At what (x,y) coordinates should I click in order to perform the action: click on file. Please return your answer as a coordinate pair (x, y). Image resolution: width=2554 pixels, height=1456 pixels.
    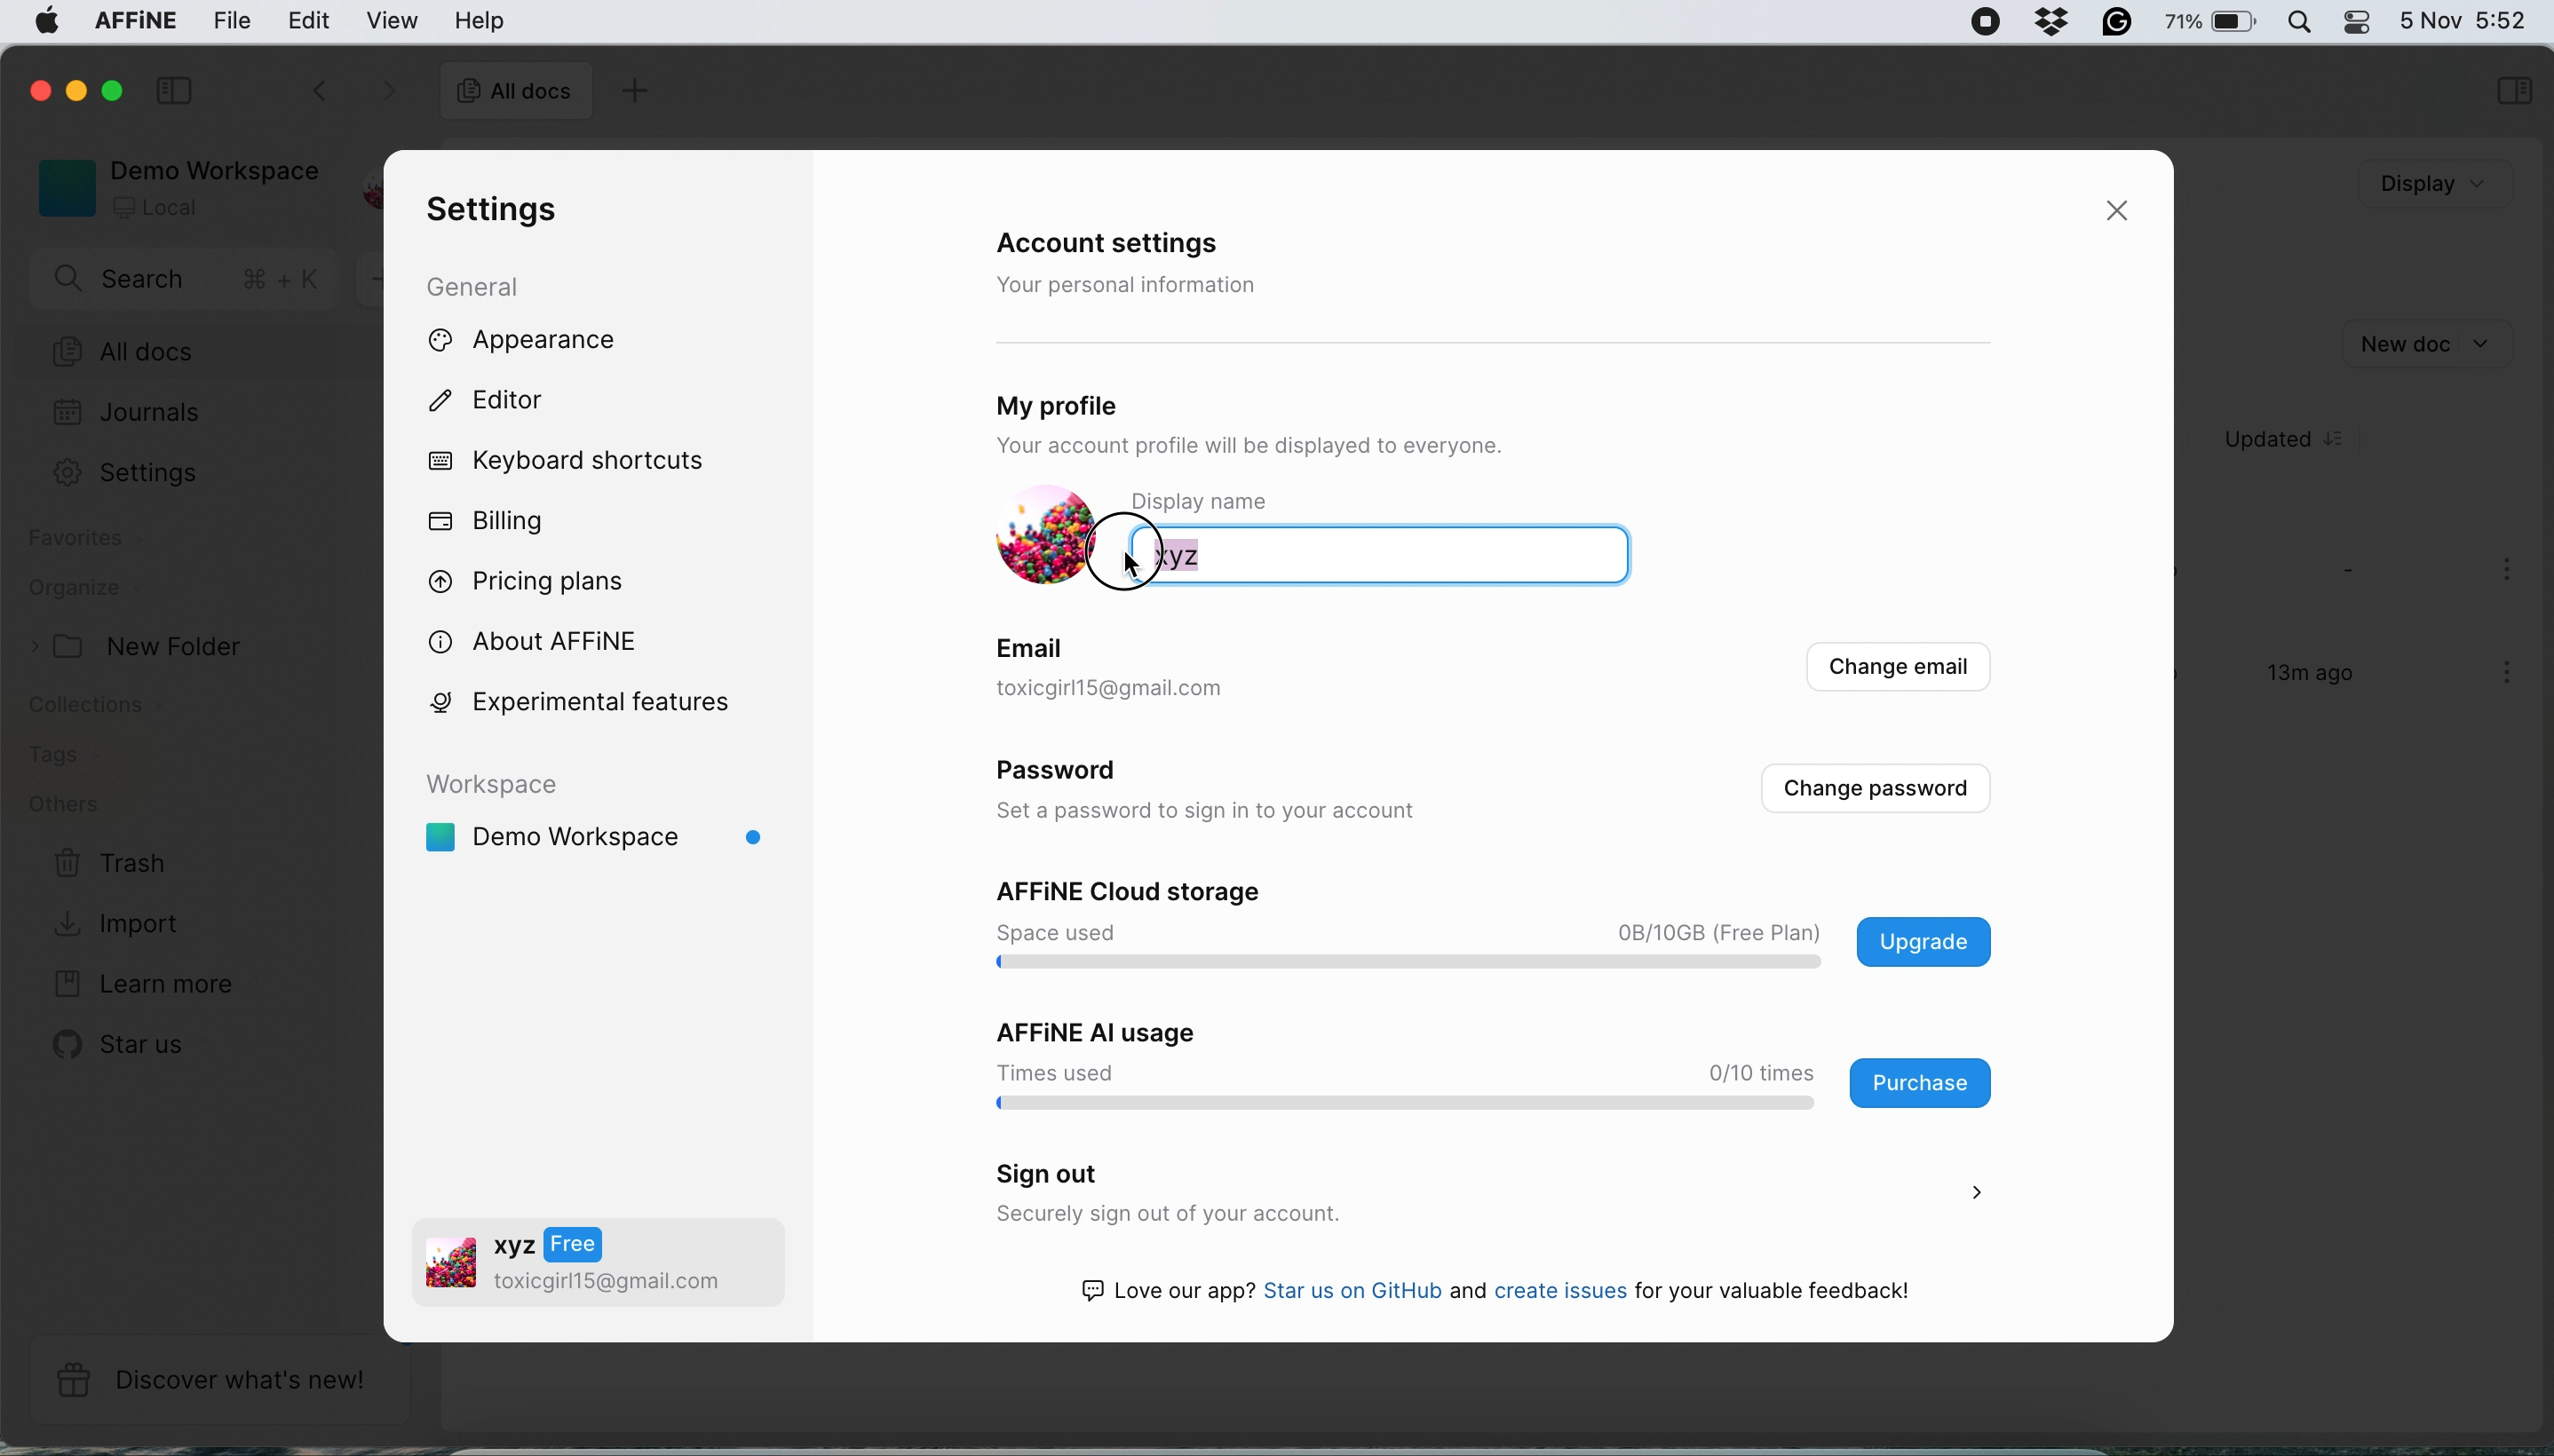
    Looking at the image, I should click on (234, 21).